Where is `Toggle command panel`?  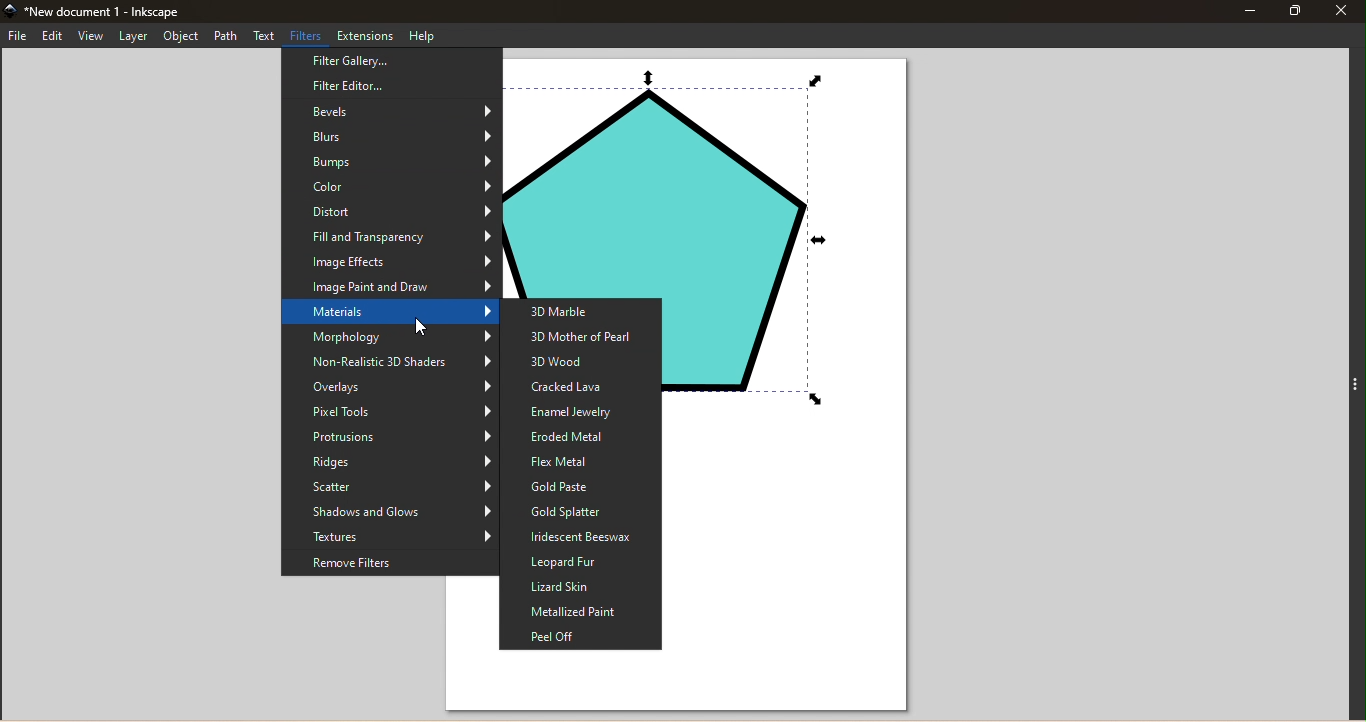 Toggle command panel is located at coordinates (1353, 382).